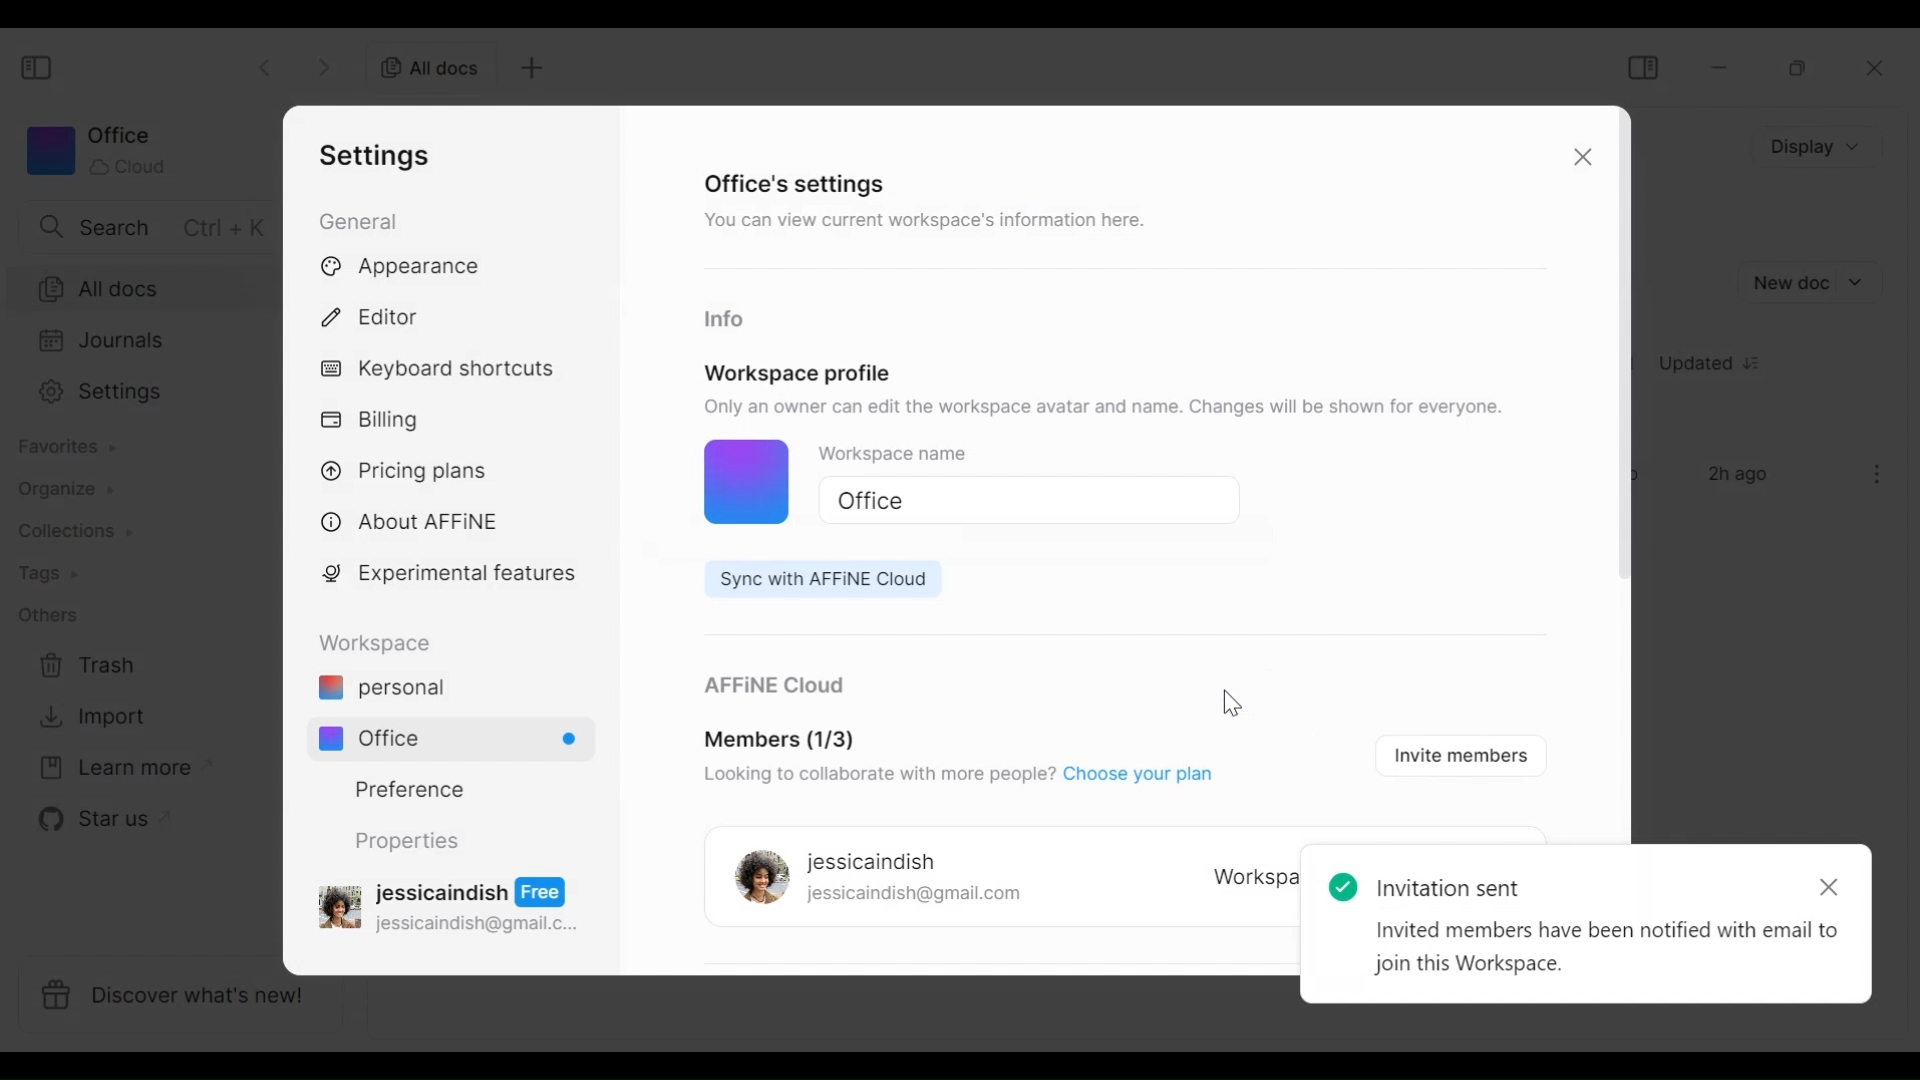  Describe the element at coordinates (1020, 501) in the screenshot. I see `Office` at that location.